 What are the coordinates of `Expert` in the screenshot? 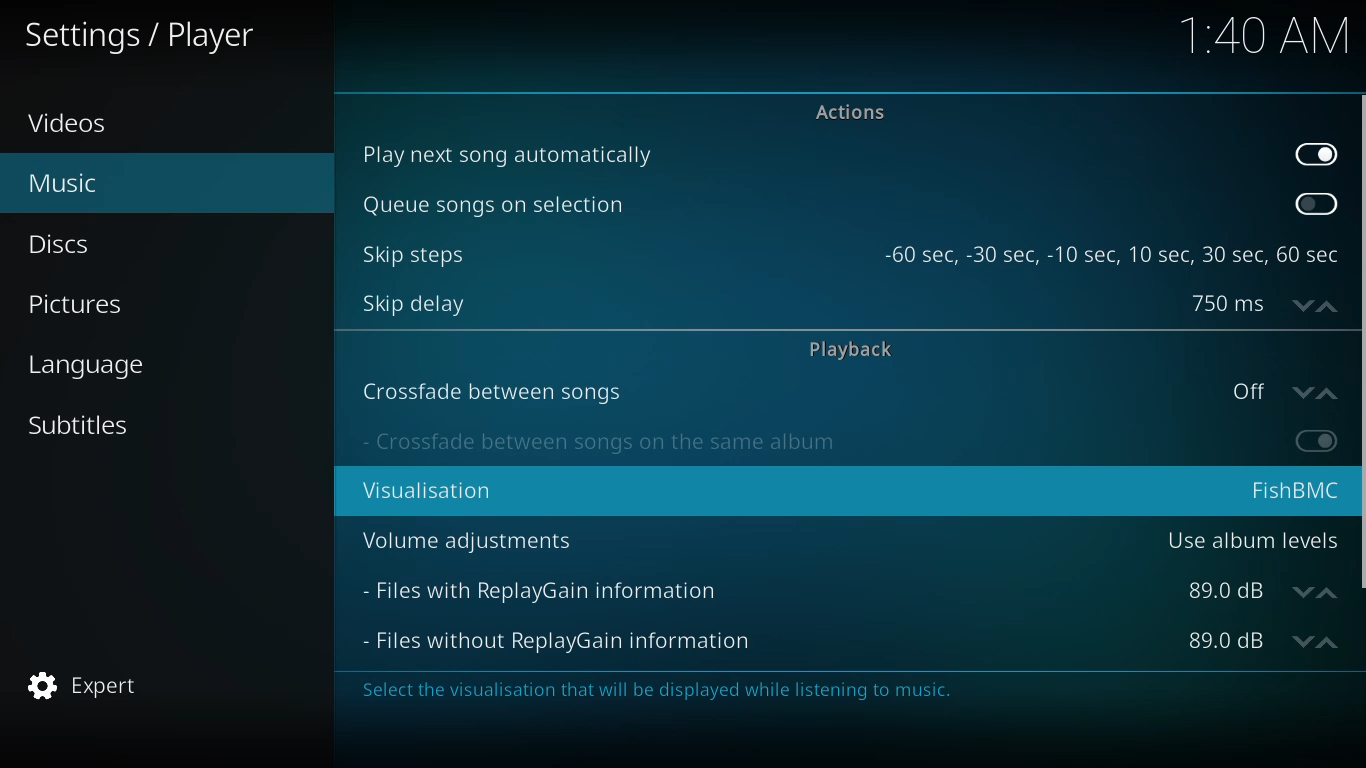 It's located at (94, 680).